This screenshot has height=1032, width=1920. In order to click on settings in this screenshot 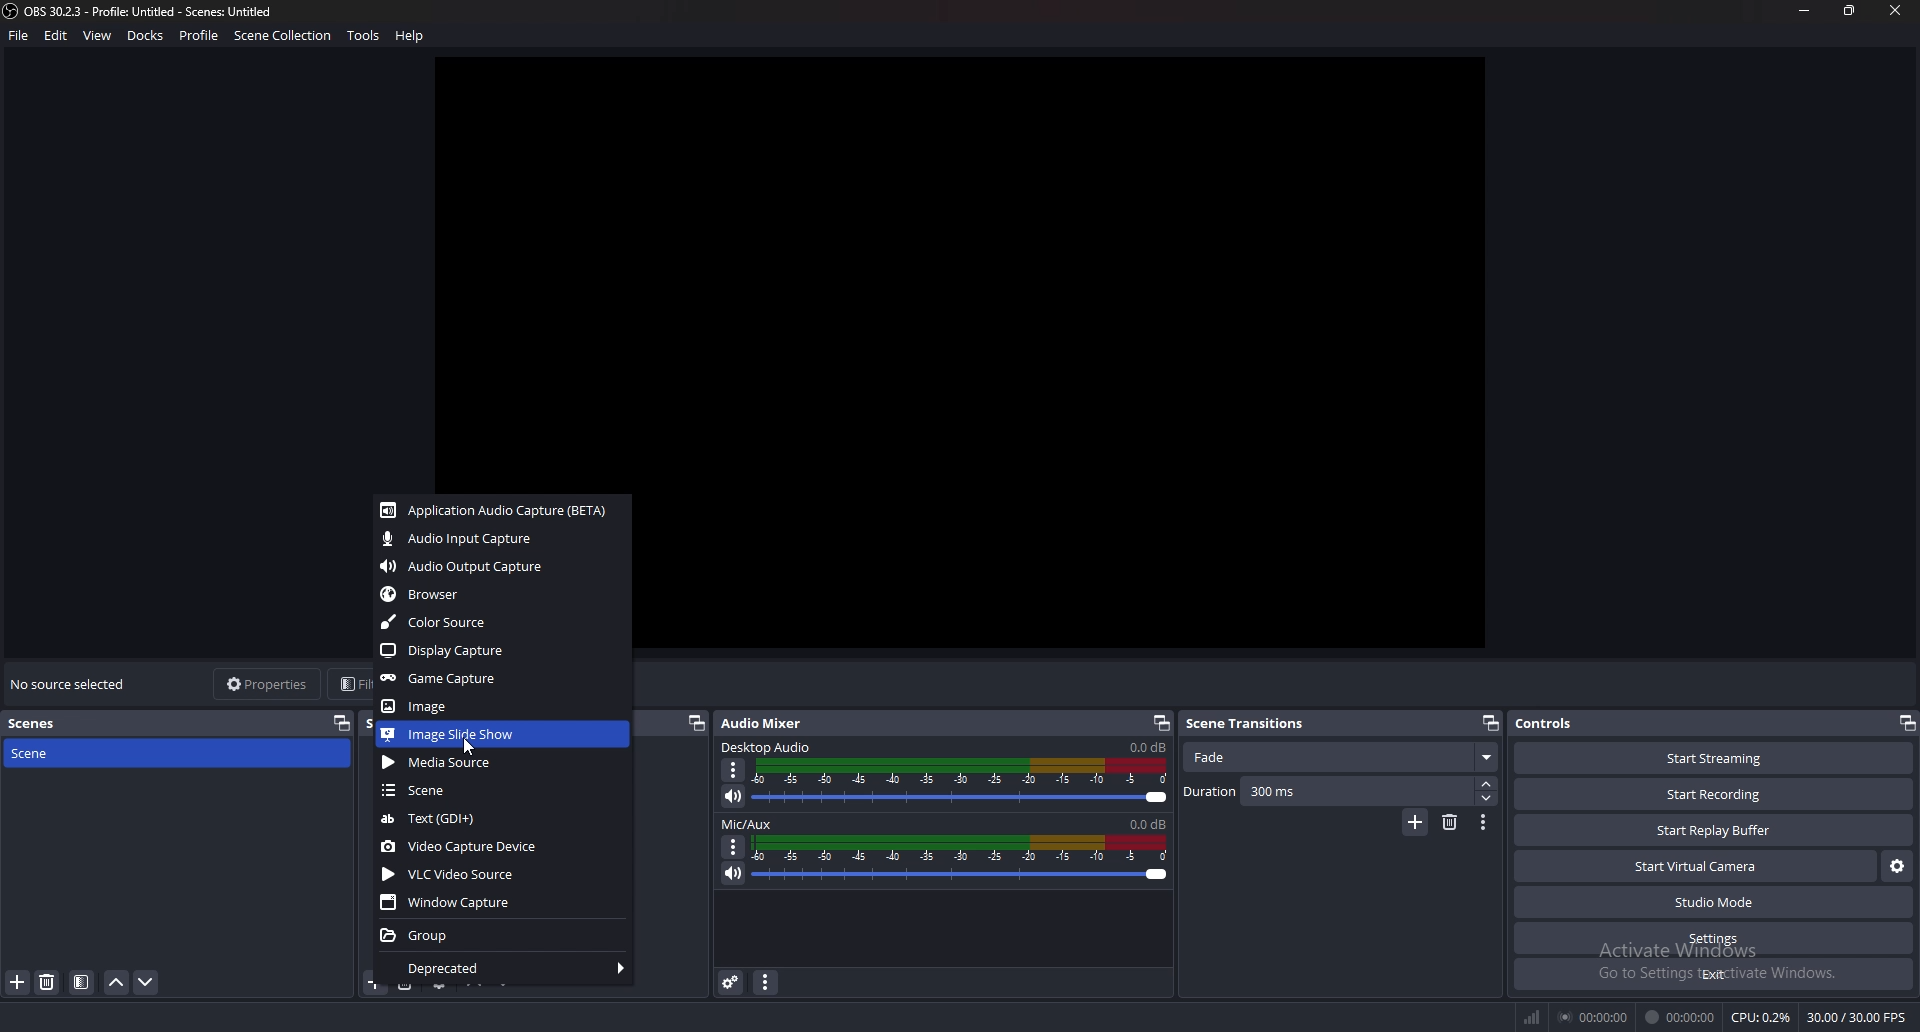, I will do `click(1713, 939)`.